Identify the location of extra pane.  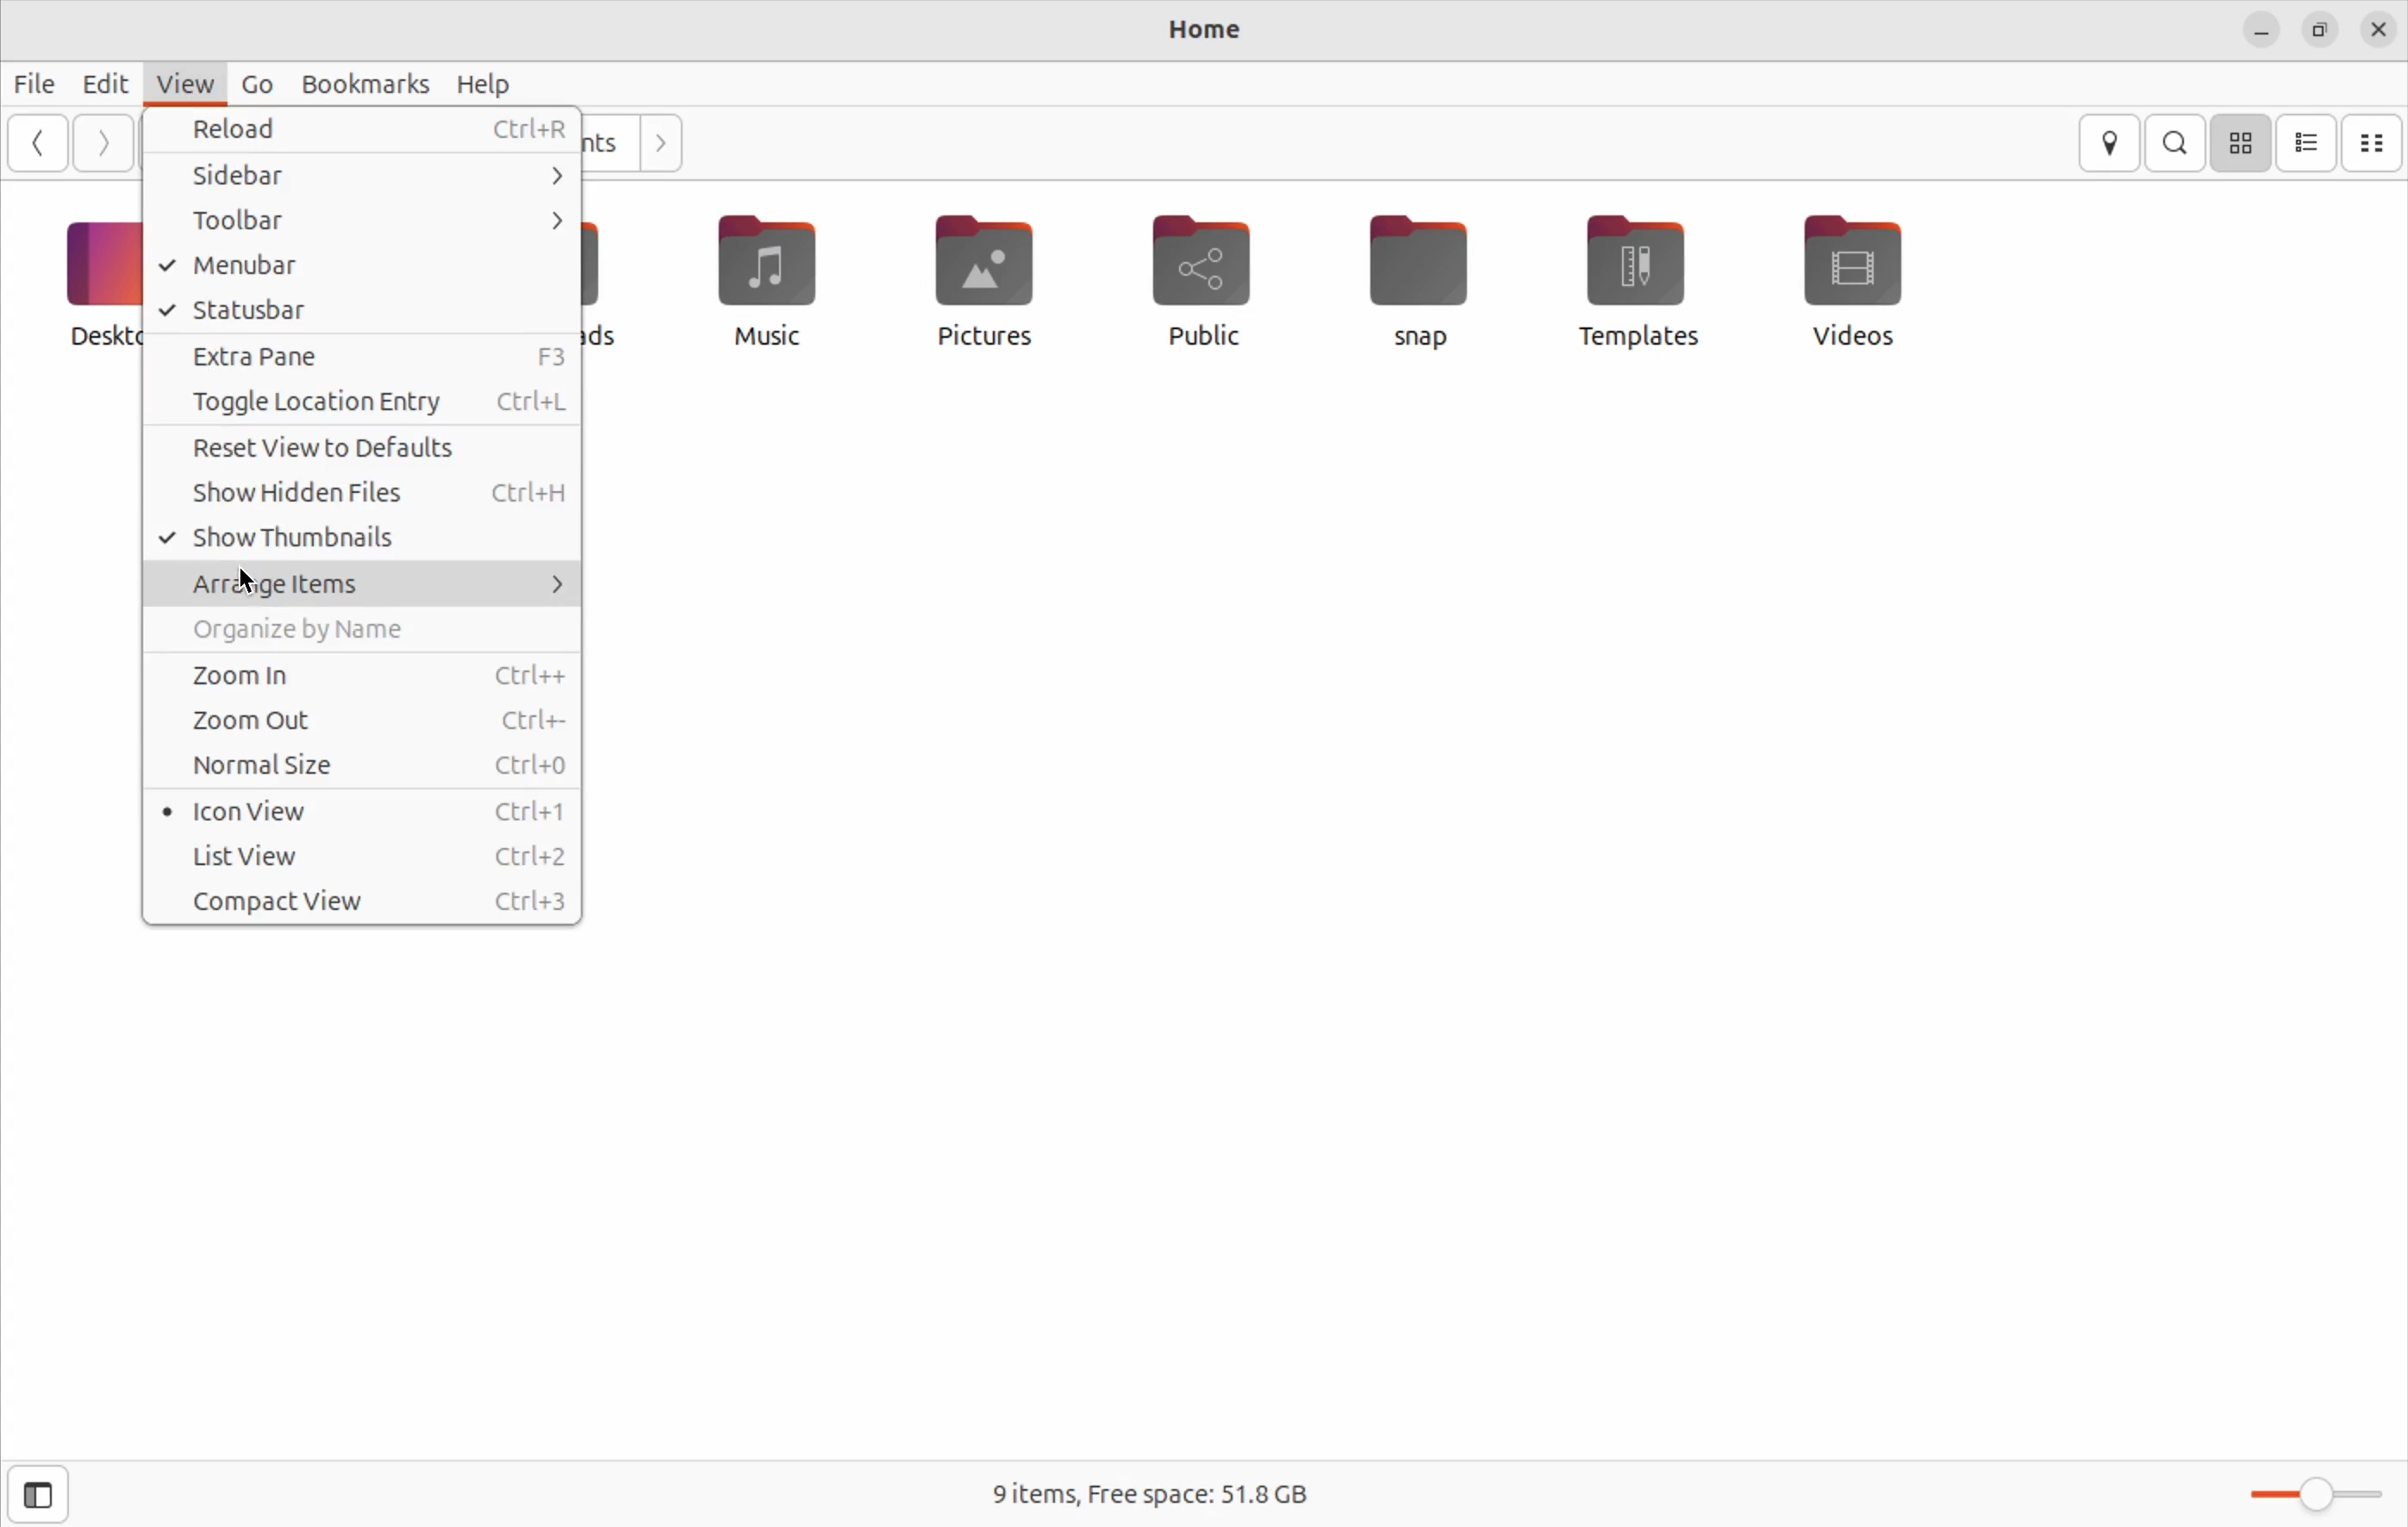
(359, 359).